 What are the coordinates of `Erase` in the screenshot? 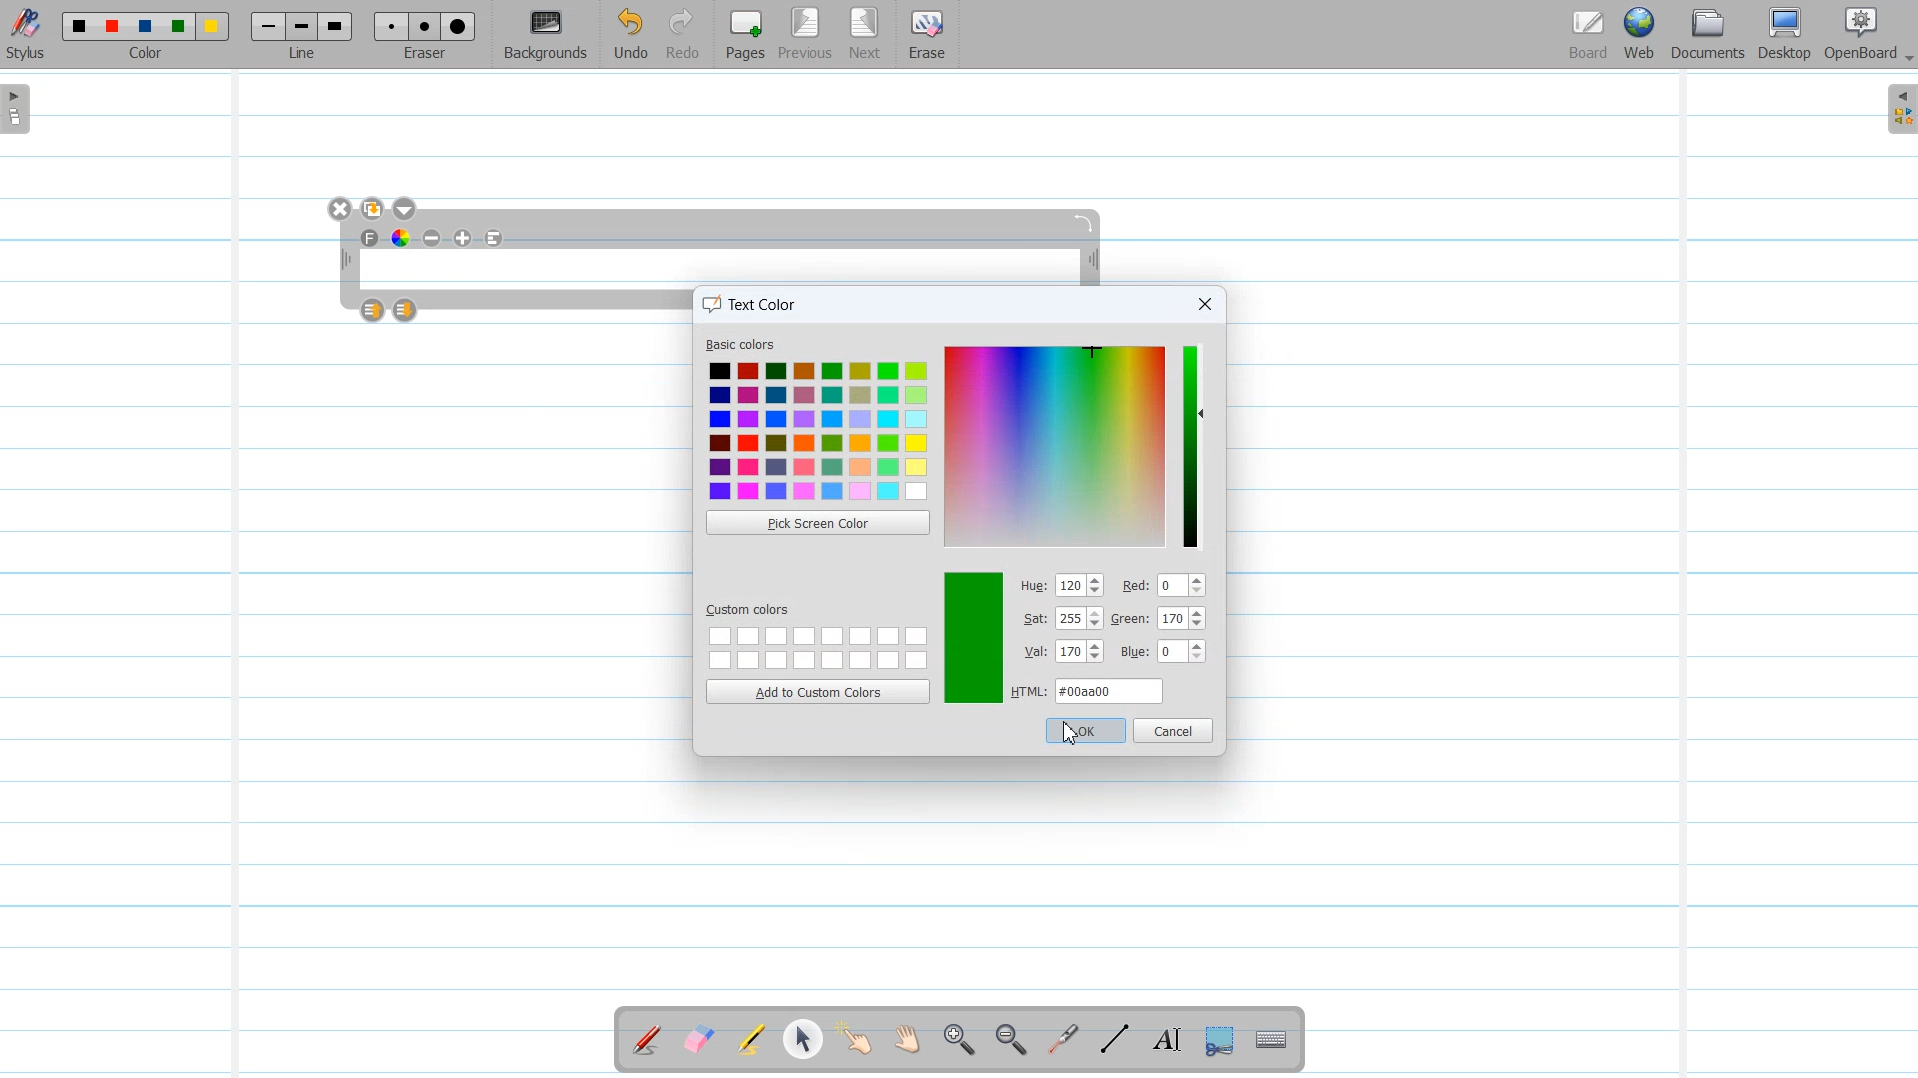 It's located at (925, 35).